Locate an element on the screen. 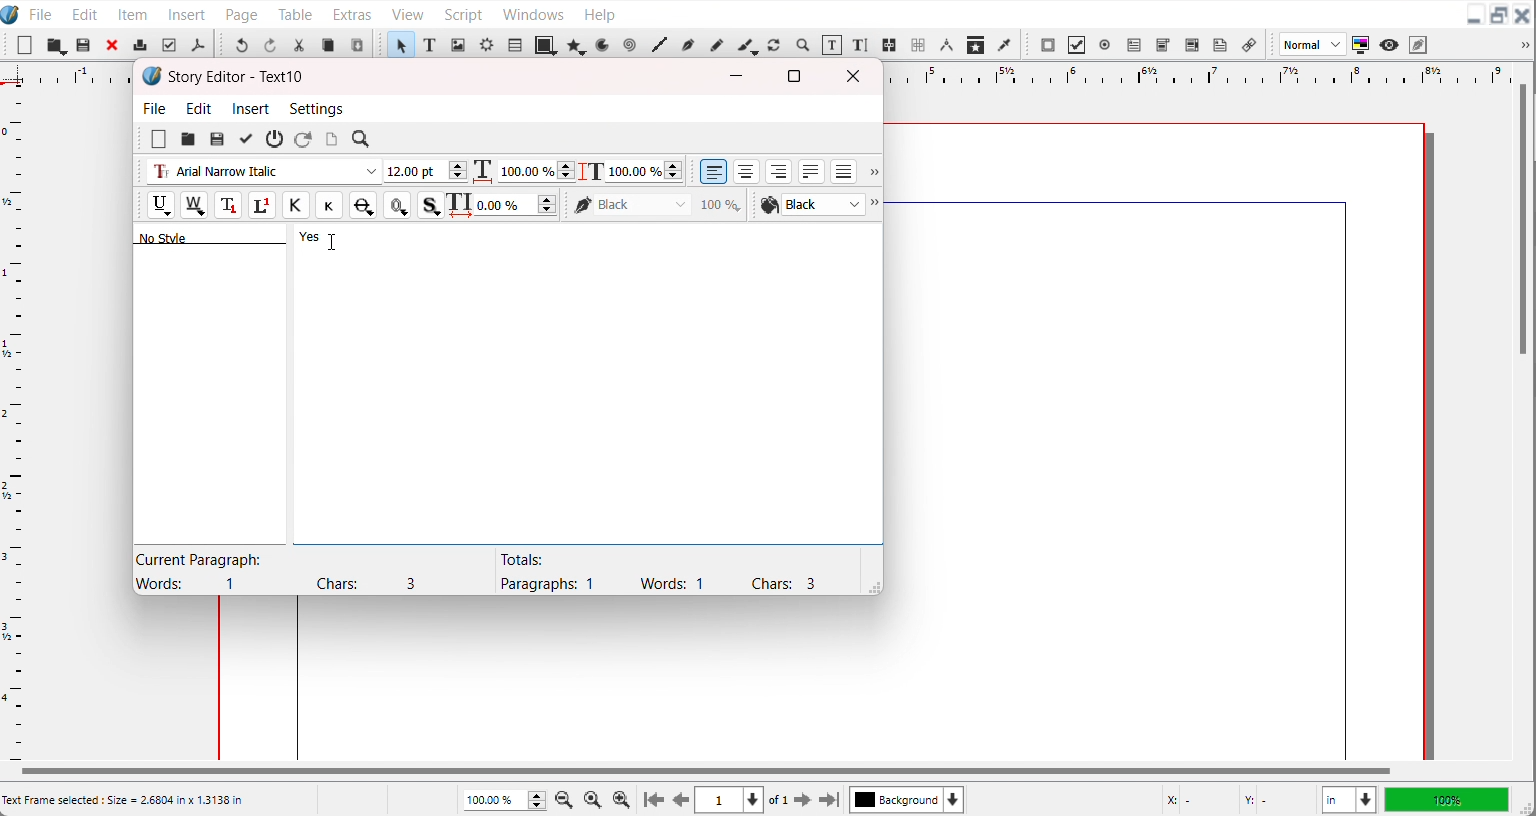 This screenshot has width=1536, height=816. Edit content with frame is located at coordinates (832, 45).